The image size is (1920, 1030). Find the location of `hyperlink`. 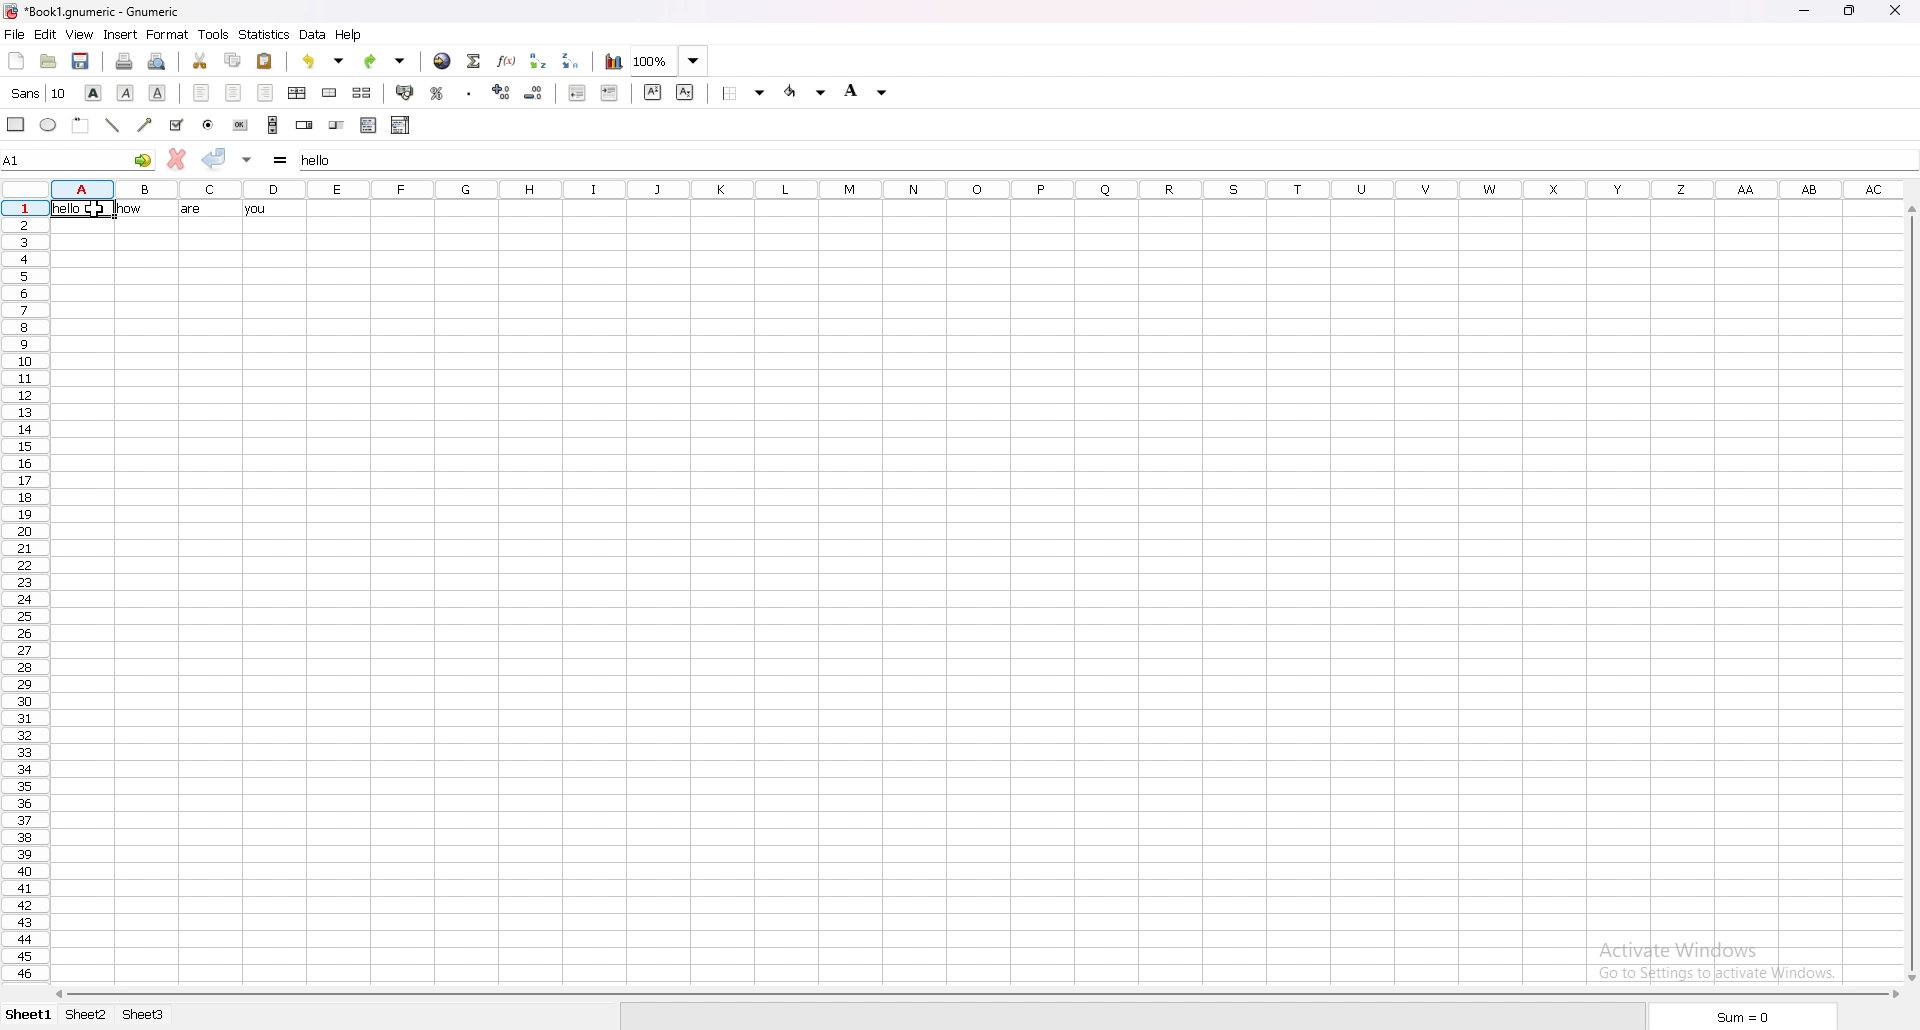

hyperlink is located at coordinates (443, 60).